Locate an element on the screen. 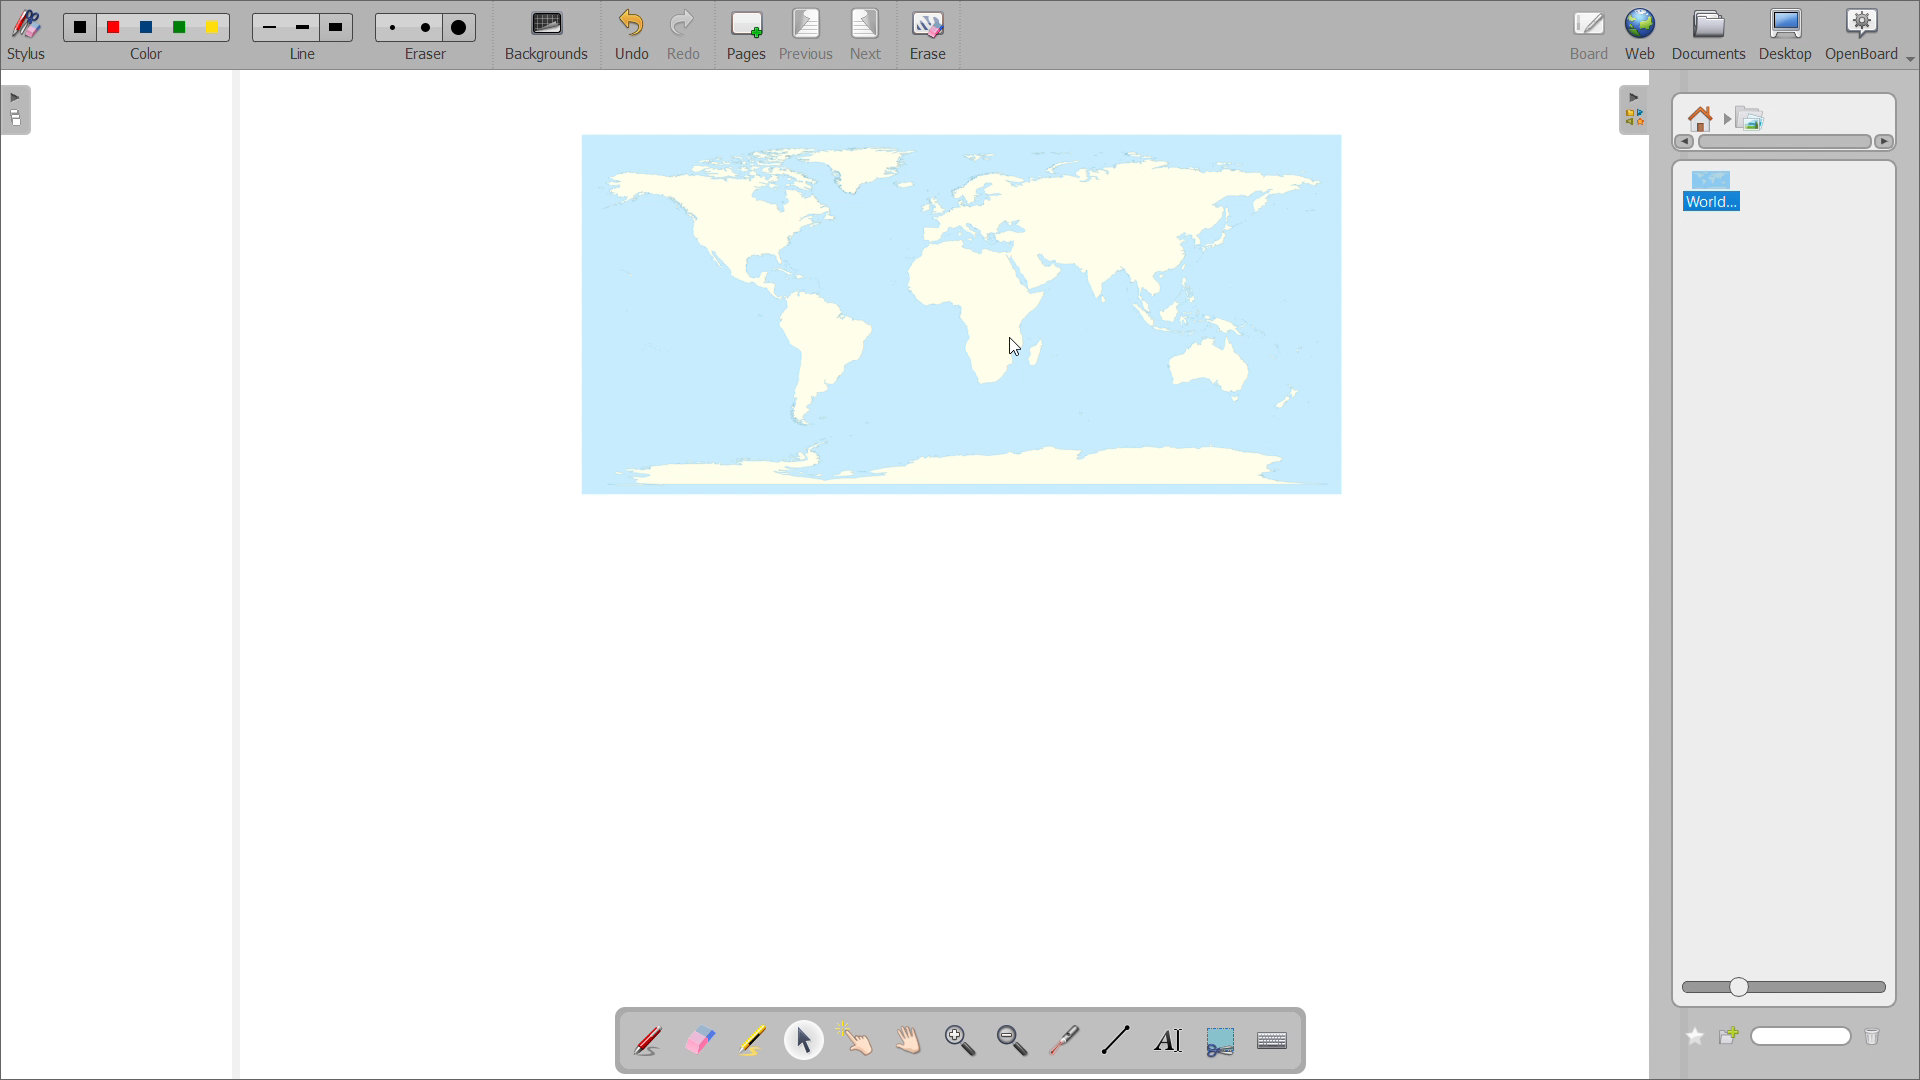  previous page is located at coordinates (807, 33).